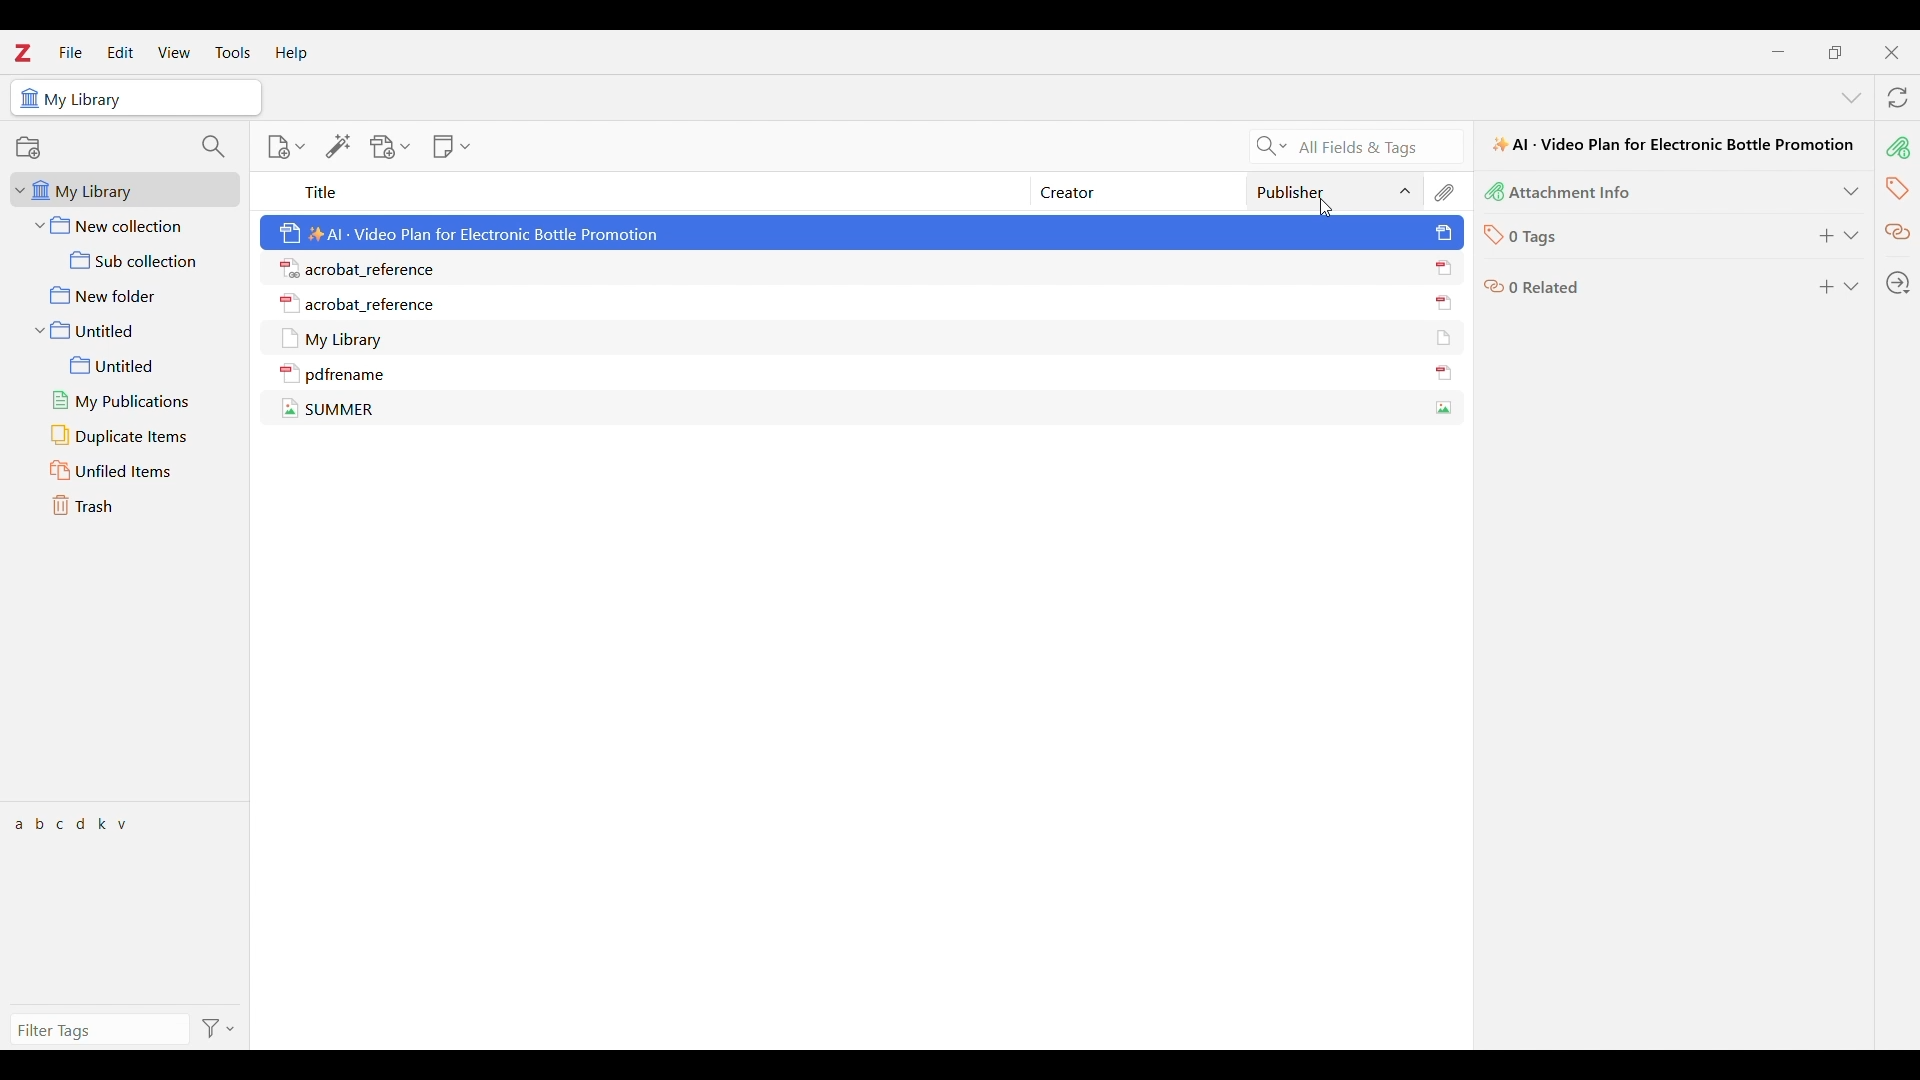  What do you see at coordinates (642, 191) in the screenshot?
I see `Title column` at bounding box center [642, 191].